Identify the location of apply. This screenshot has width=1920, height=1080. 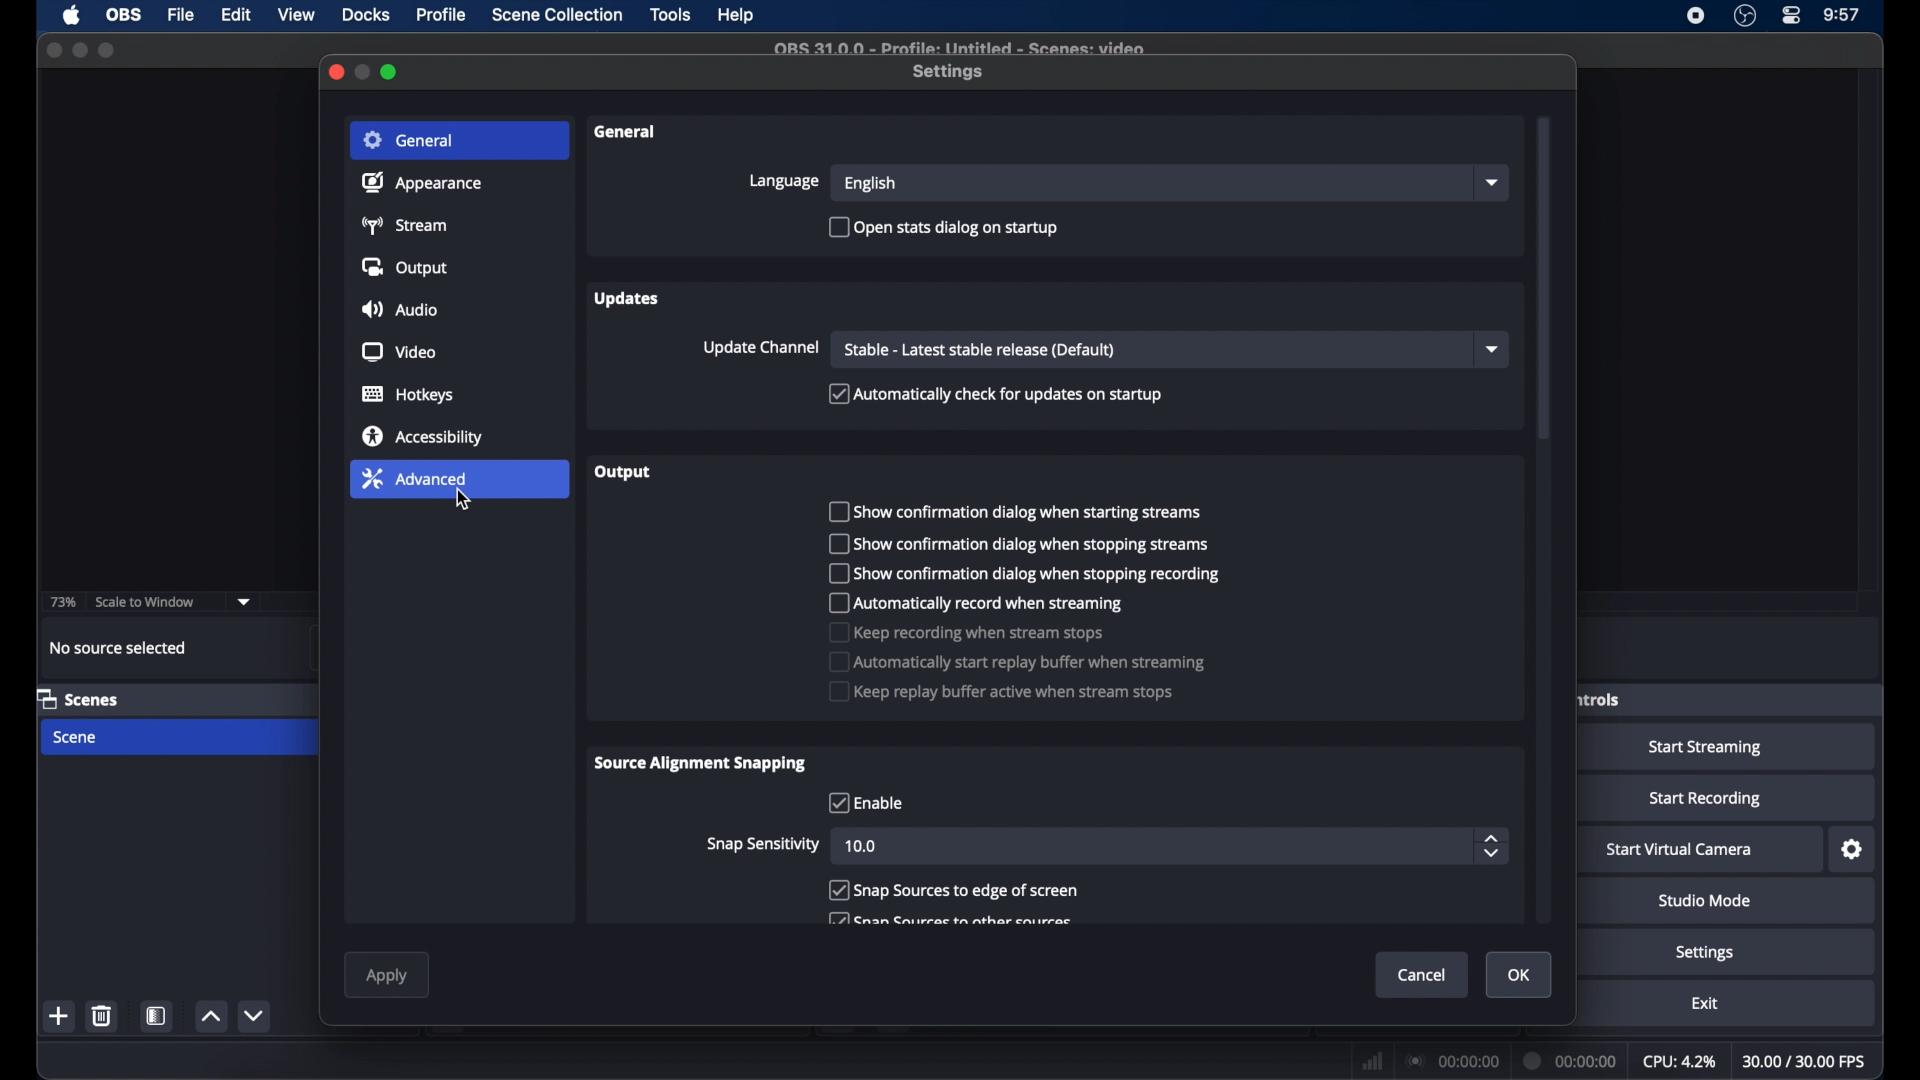
(386, 978).